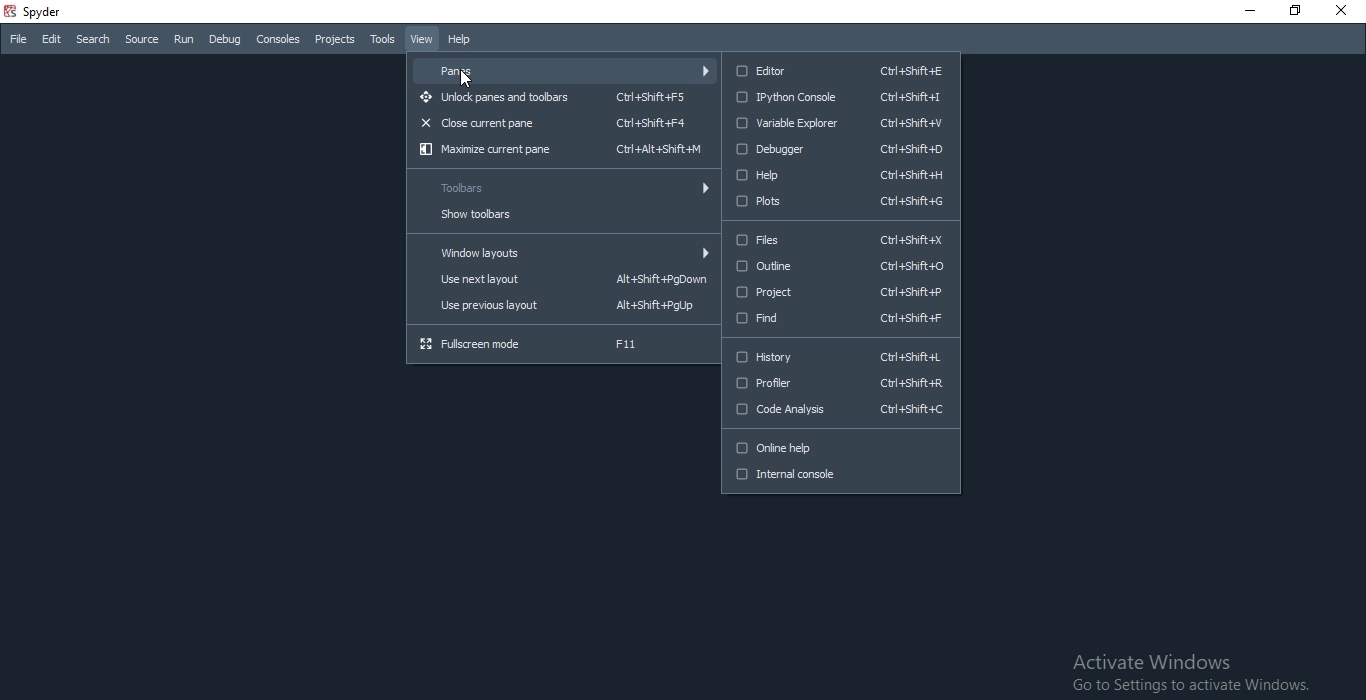 This screenshot has height=700, width=1366. What do you see at coordinates (186, 42) in the screenshot?
I see `Run` at bounding box center [186, 42].